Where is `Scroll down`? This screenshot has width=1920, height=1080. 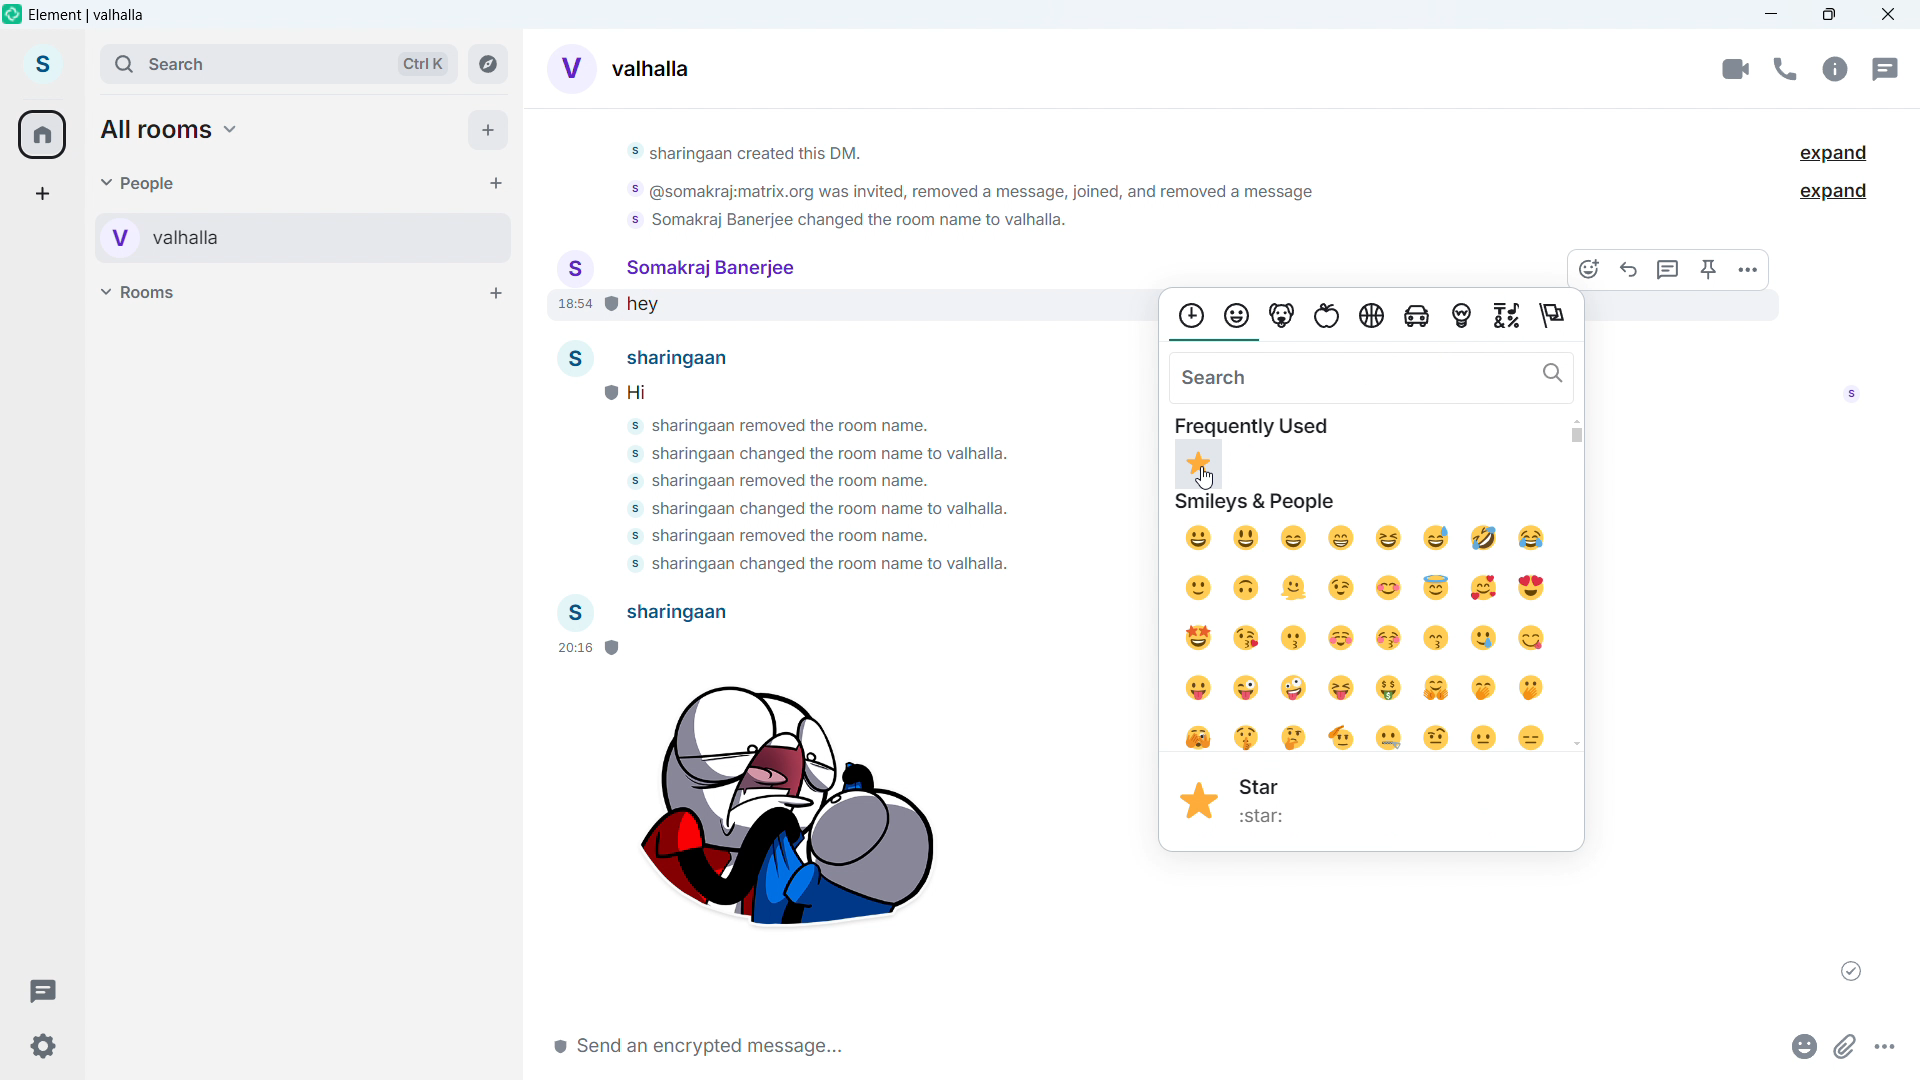
Scroll down is located at coordinates (1577, 743).